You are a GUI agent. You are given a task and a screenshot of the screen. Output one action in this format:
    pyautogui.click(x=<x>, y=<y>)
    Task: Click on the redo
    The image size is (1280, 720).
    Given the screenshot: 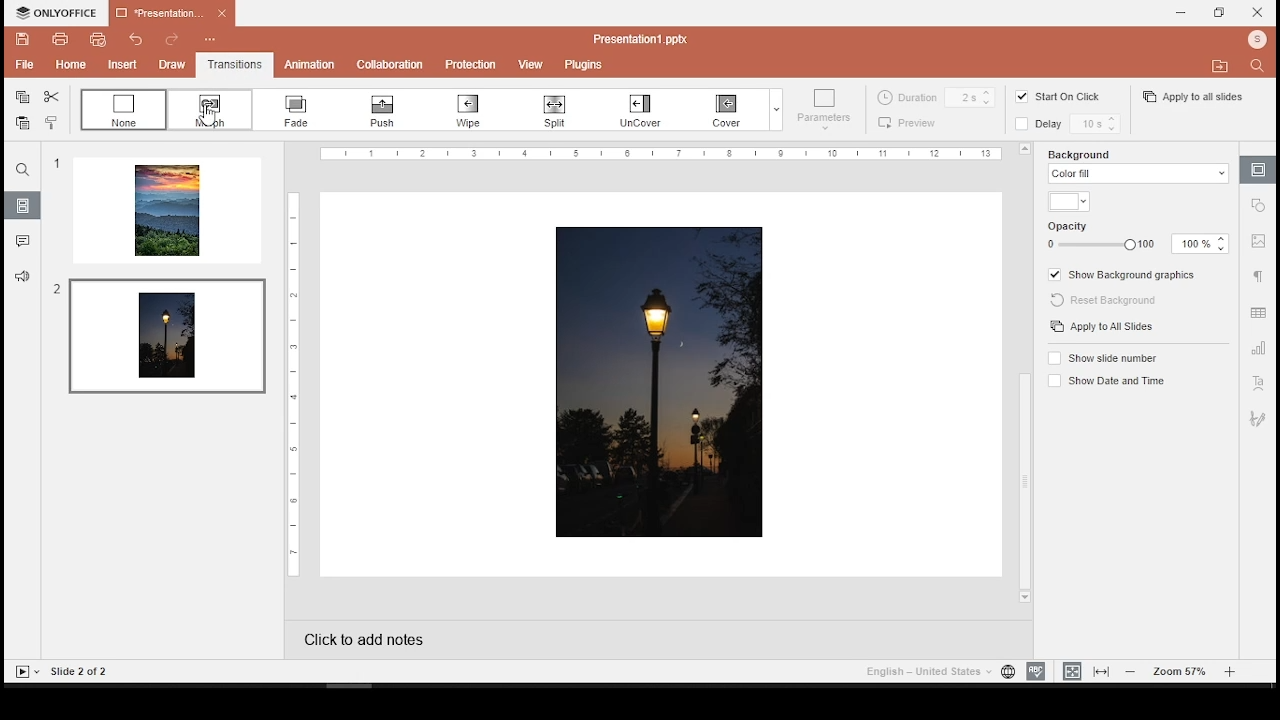 What is the action you would take?
    pyautogui.click(x=170, y=37)
    